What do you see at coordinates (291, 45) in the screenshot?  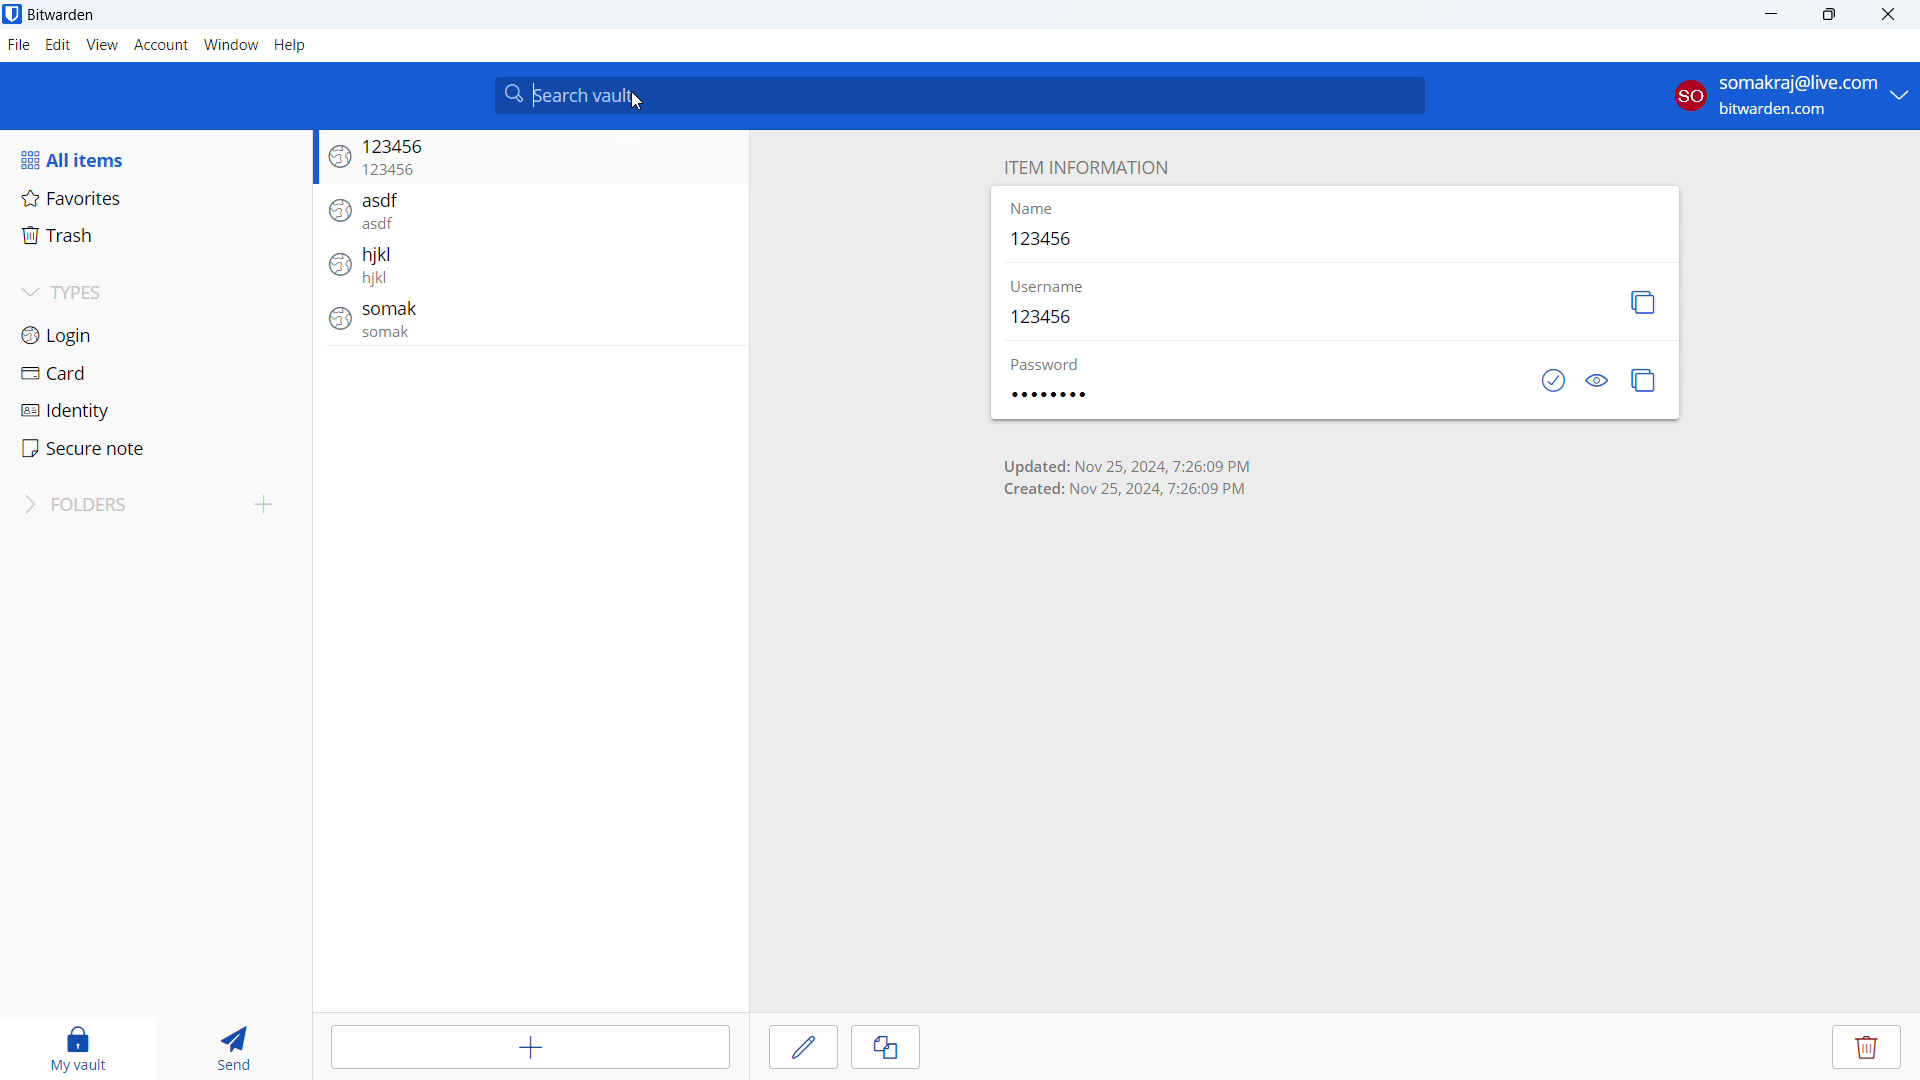 I see `help` at bounding box center [291, 45].